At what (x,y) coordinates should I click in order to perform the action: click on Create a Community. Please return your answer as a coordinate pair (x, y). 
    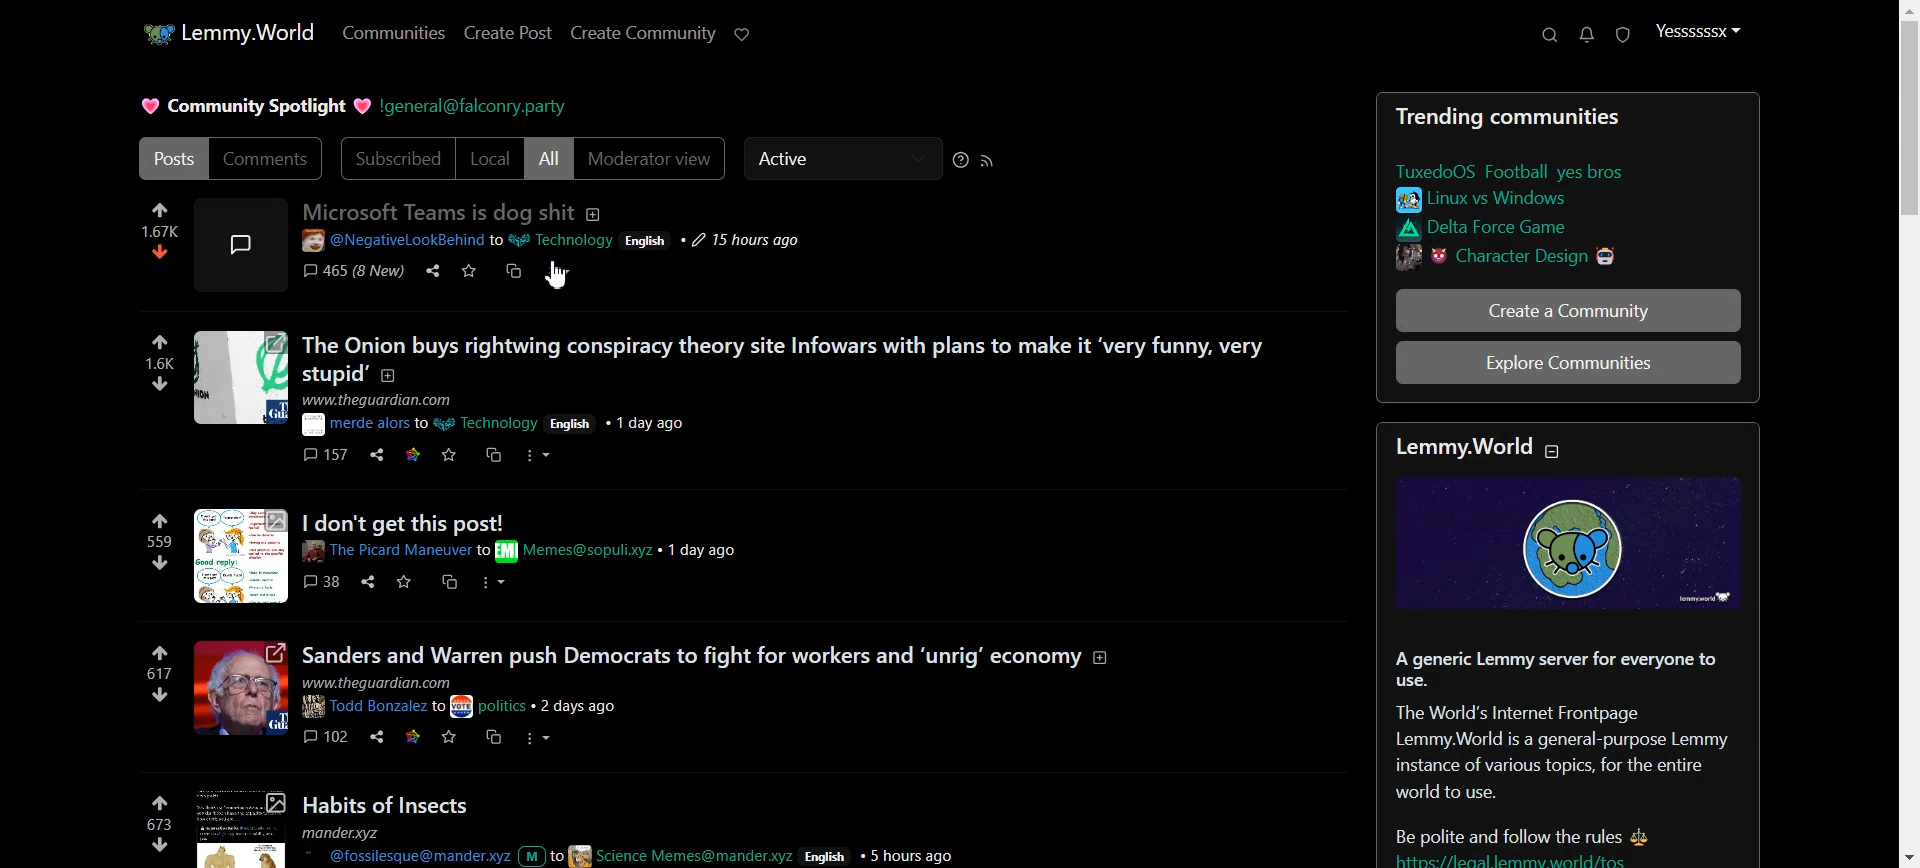
    Looking at the image, I should click on (1568, 310).